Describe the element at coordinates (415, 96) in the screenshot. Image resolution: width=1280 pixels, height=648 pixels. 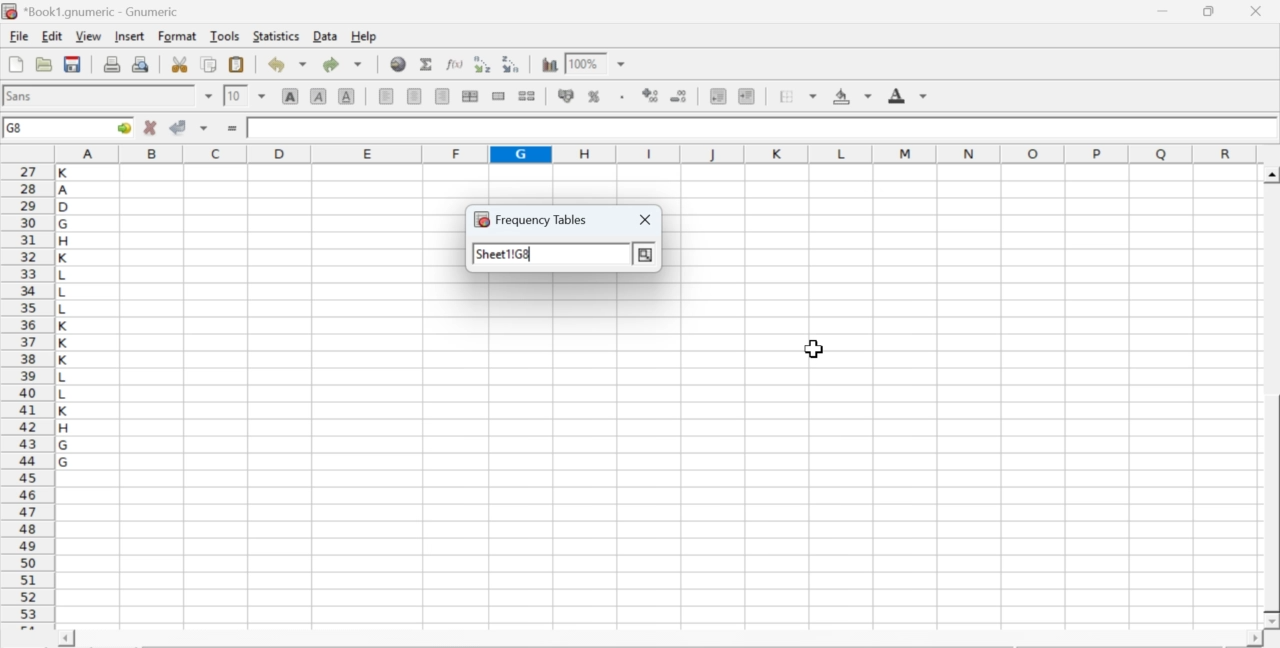
I see `center horizontally` at that location.